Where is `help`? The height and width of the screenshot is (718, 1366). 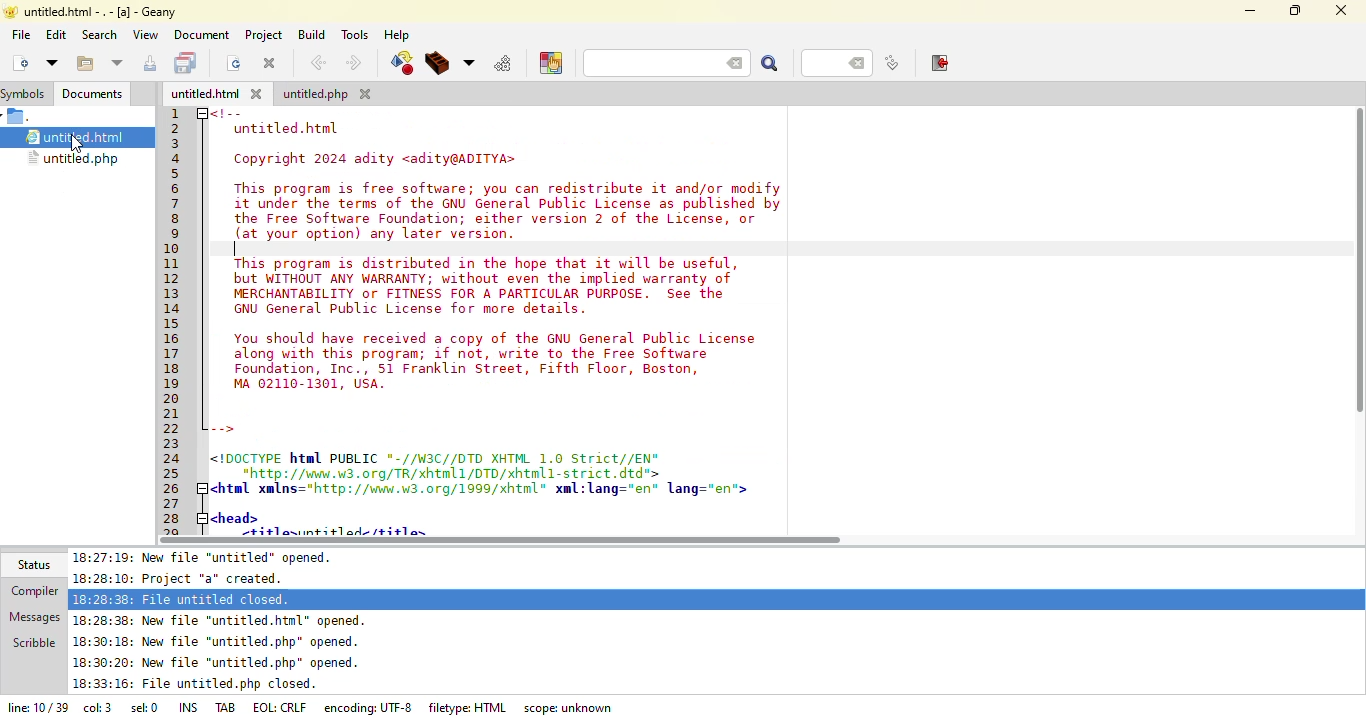 help is located at coordinates (400, 35).